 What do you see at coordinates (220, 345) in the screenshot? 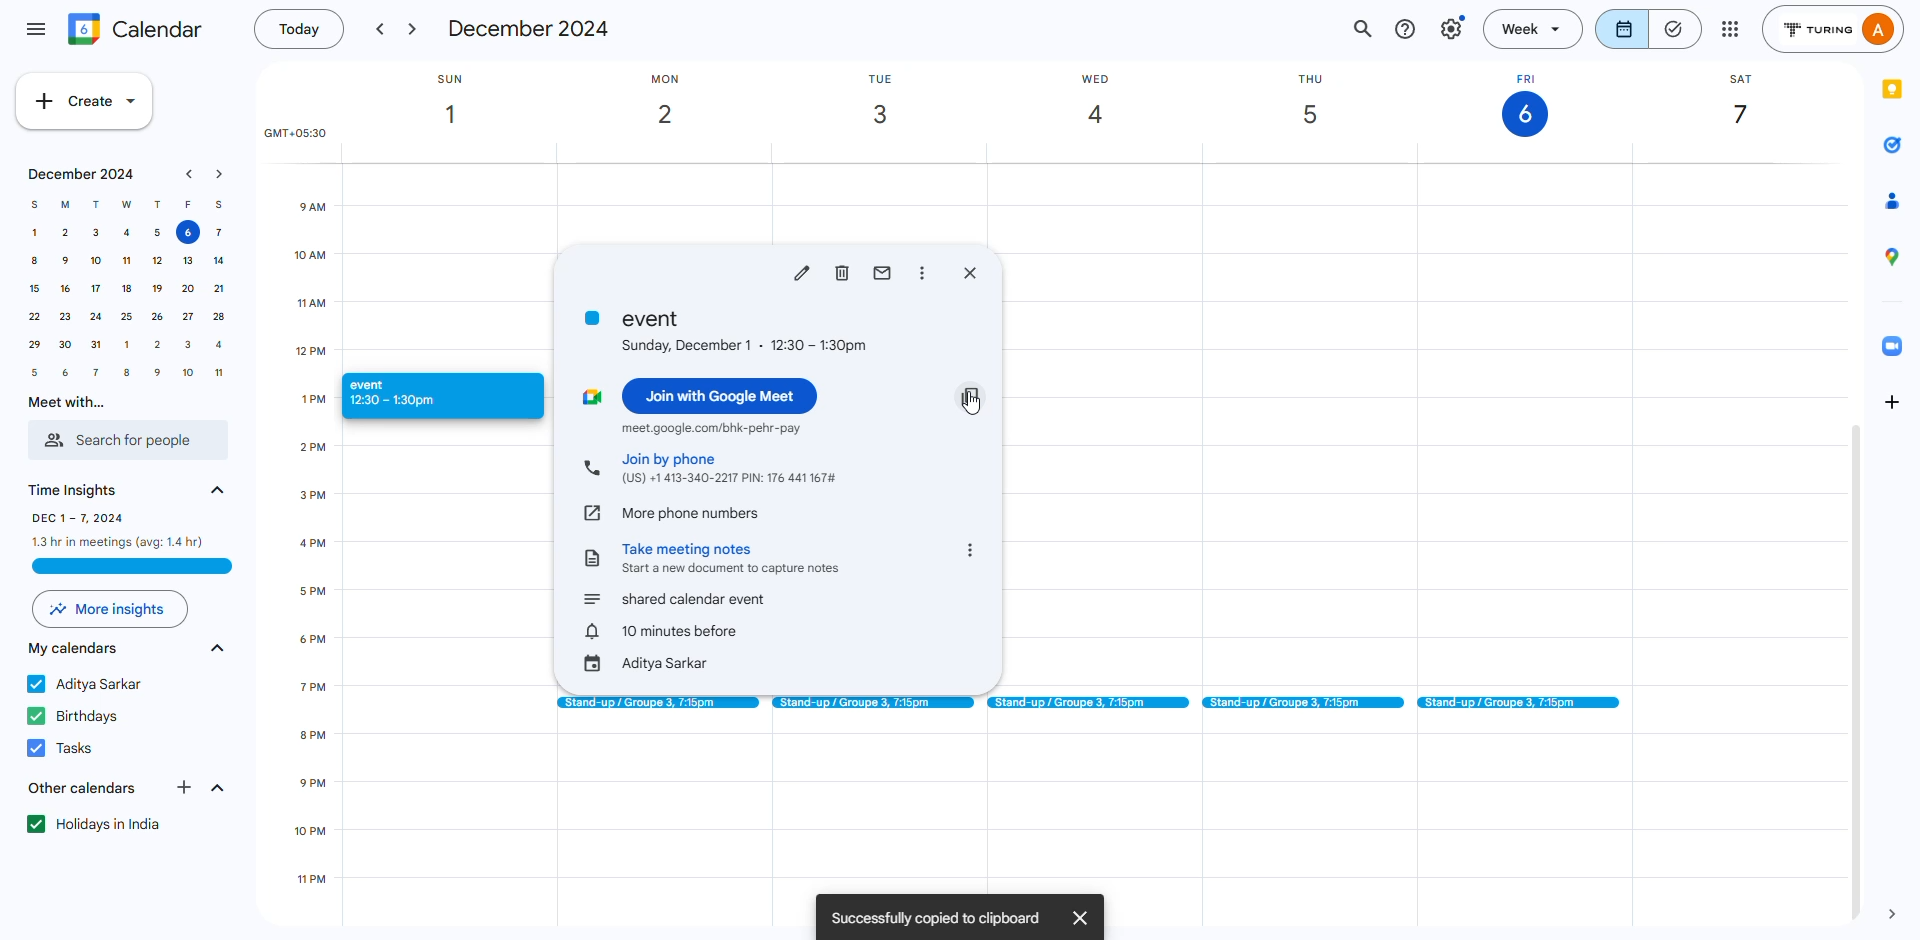
I see `4` at bounding box center [220, 345].